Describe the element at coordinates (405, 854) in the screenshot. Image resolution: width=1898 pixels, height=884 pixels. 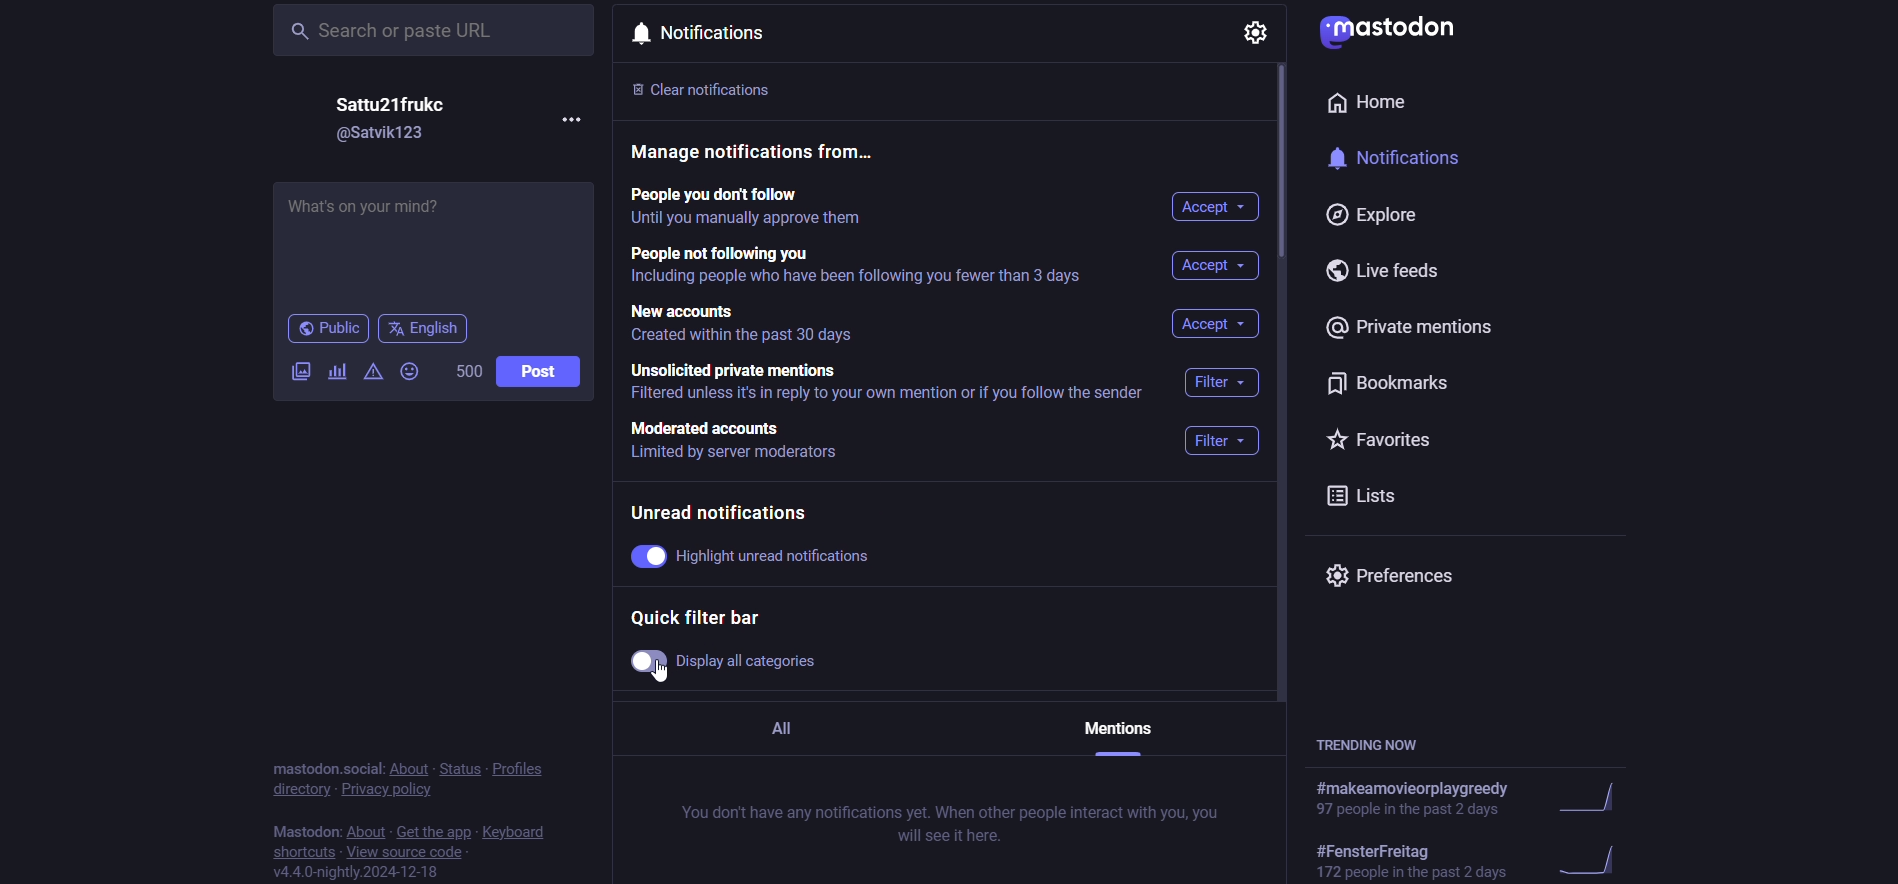
I see `view source code` at that location.